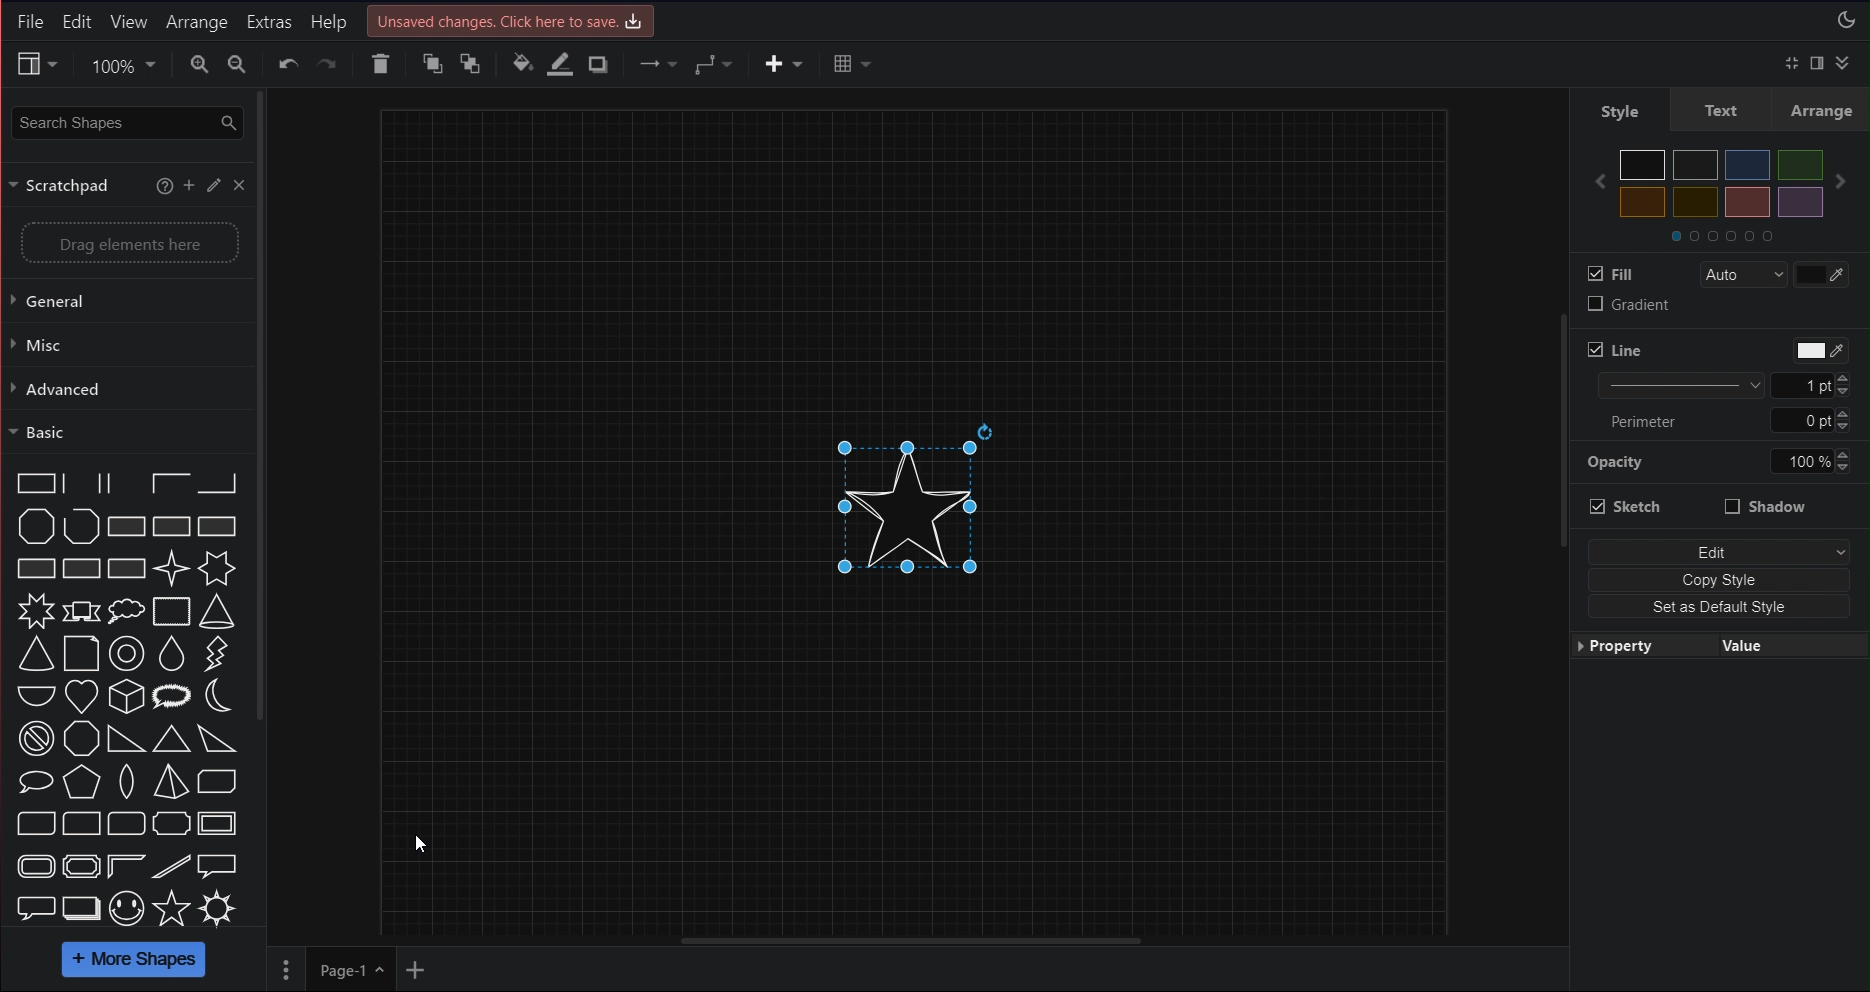 This screenshot has height=992, width=1870. What do you see at coordinates (1843, 62) in the screenshot?
I see `Collapse` at bounding box center [1843, 62].